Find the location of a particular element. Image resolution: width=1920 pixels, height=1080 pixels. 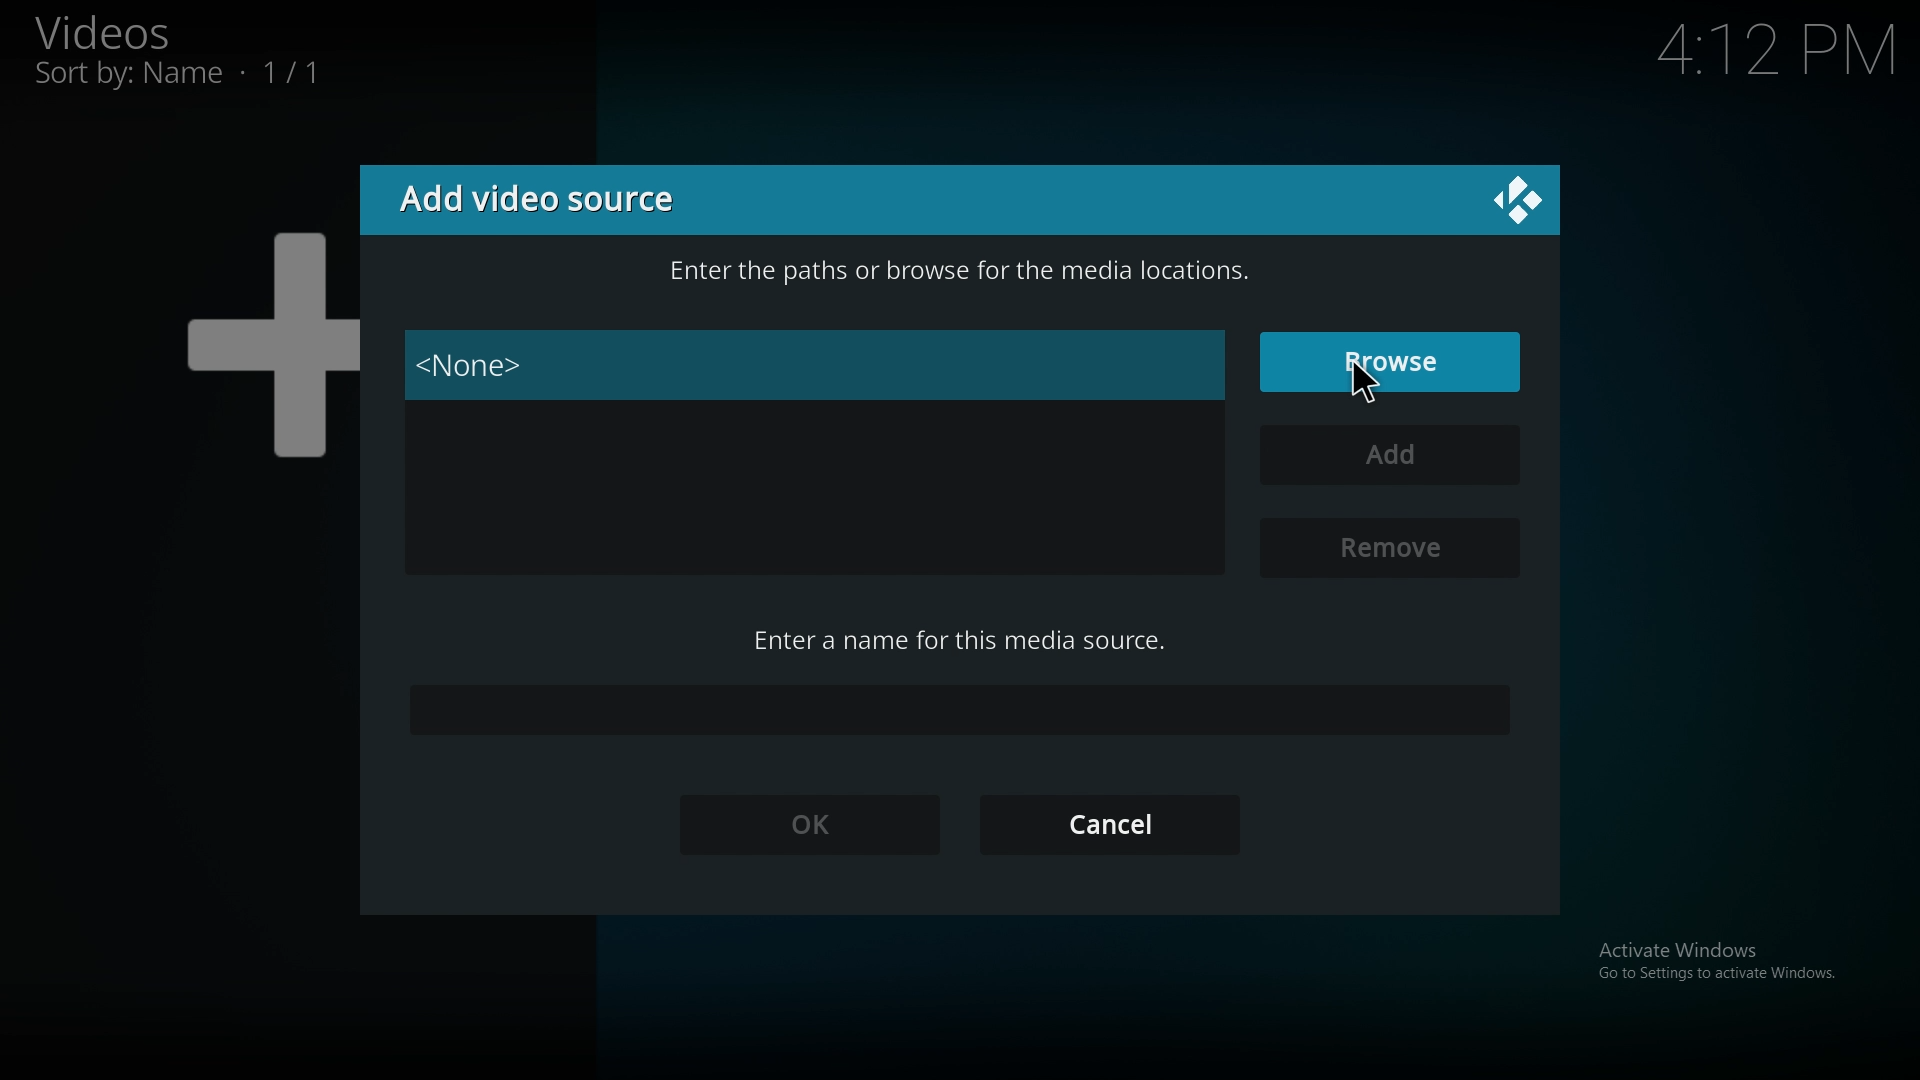

ok is located at coordinates (806, 827).